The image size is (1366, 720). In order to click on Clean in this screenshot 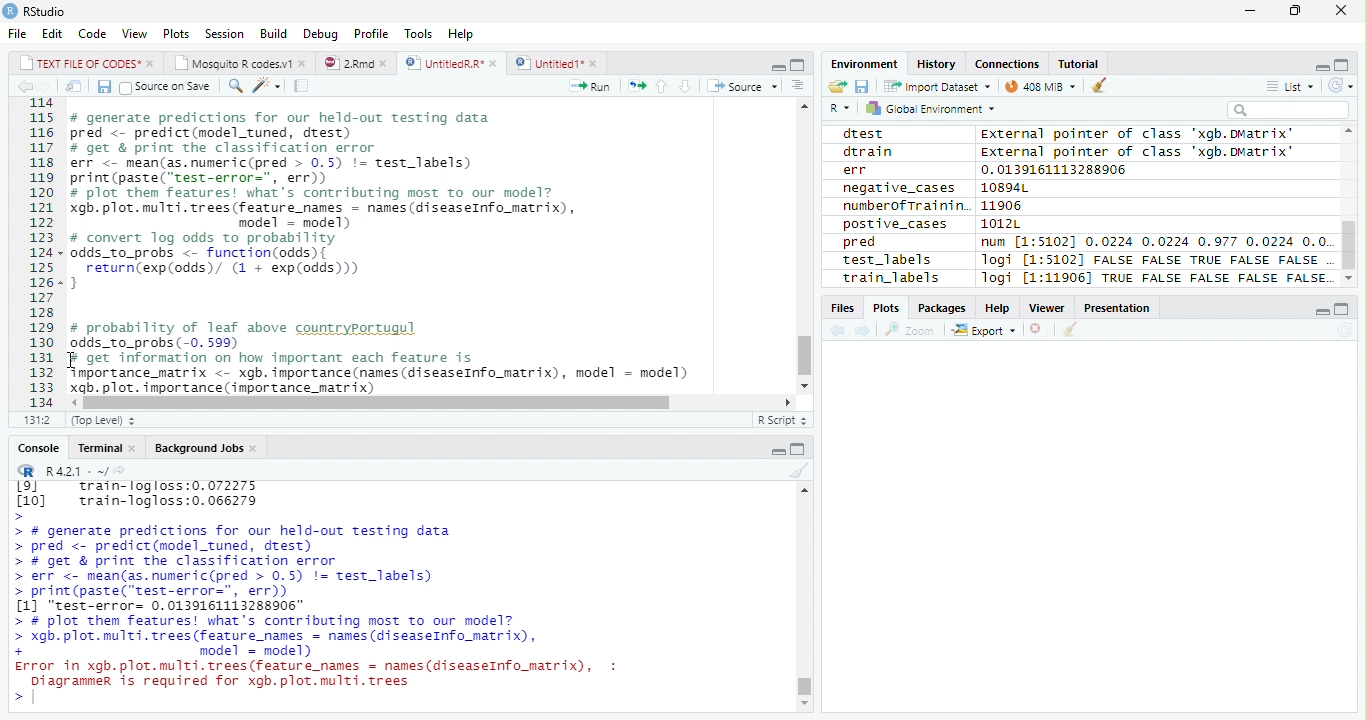, I will do `click(1071, 330)`.